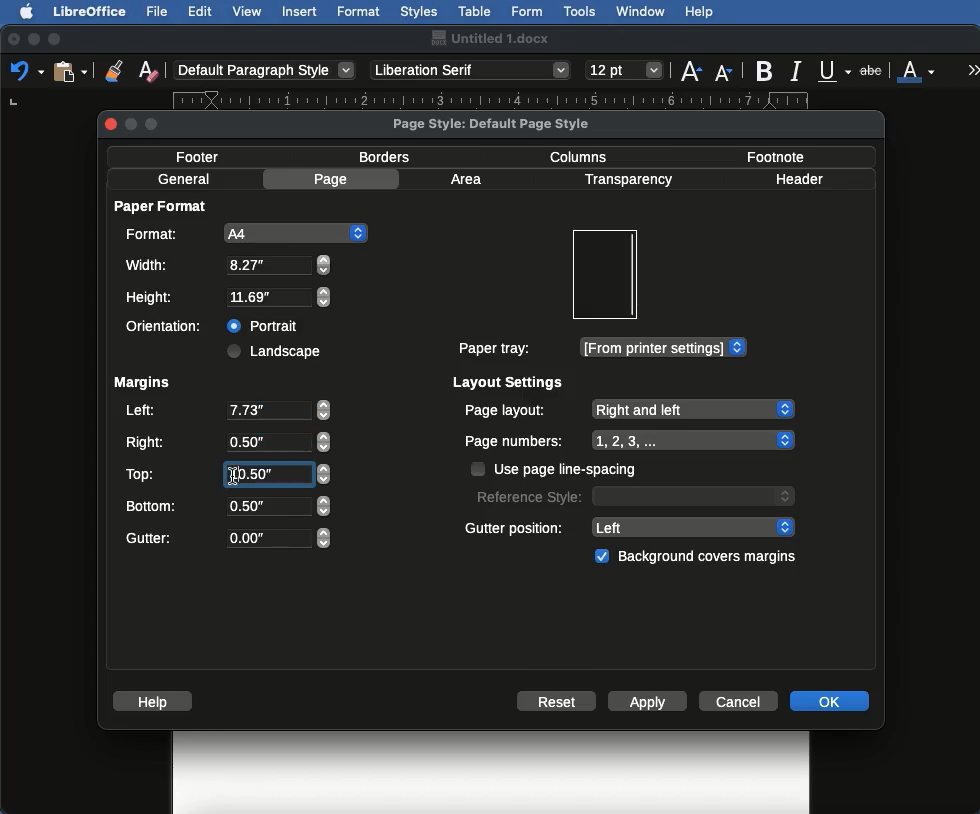 The image size is (980, 814). Describe the element at coordinates (631, 526) in the screenshot. I see `Gutter position` at that location.